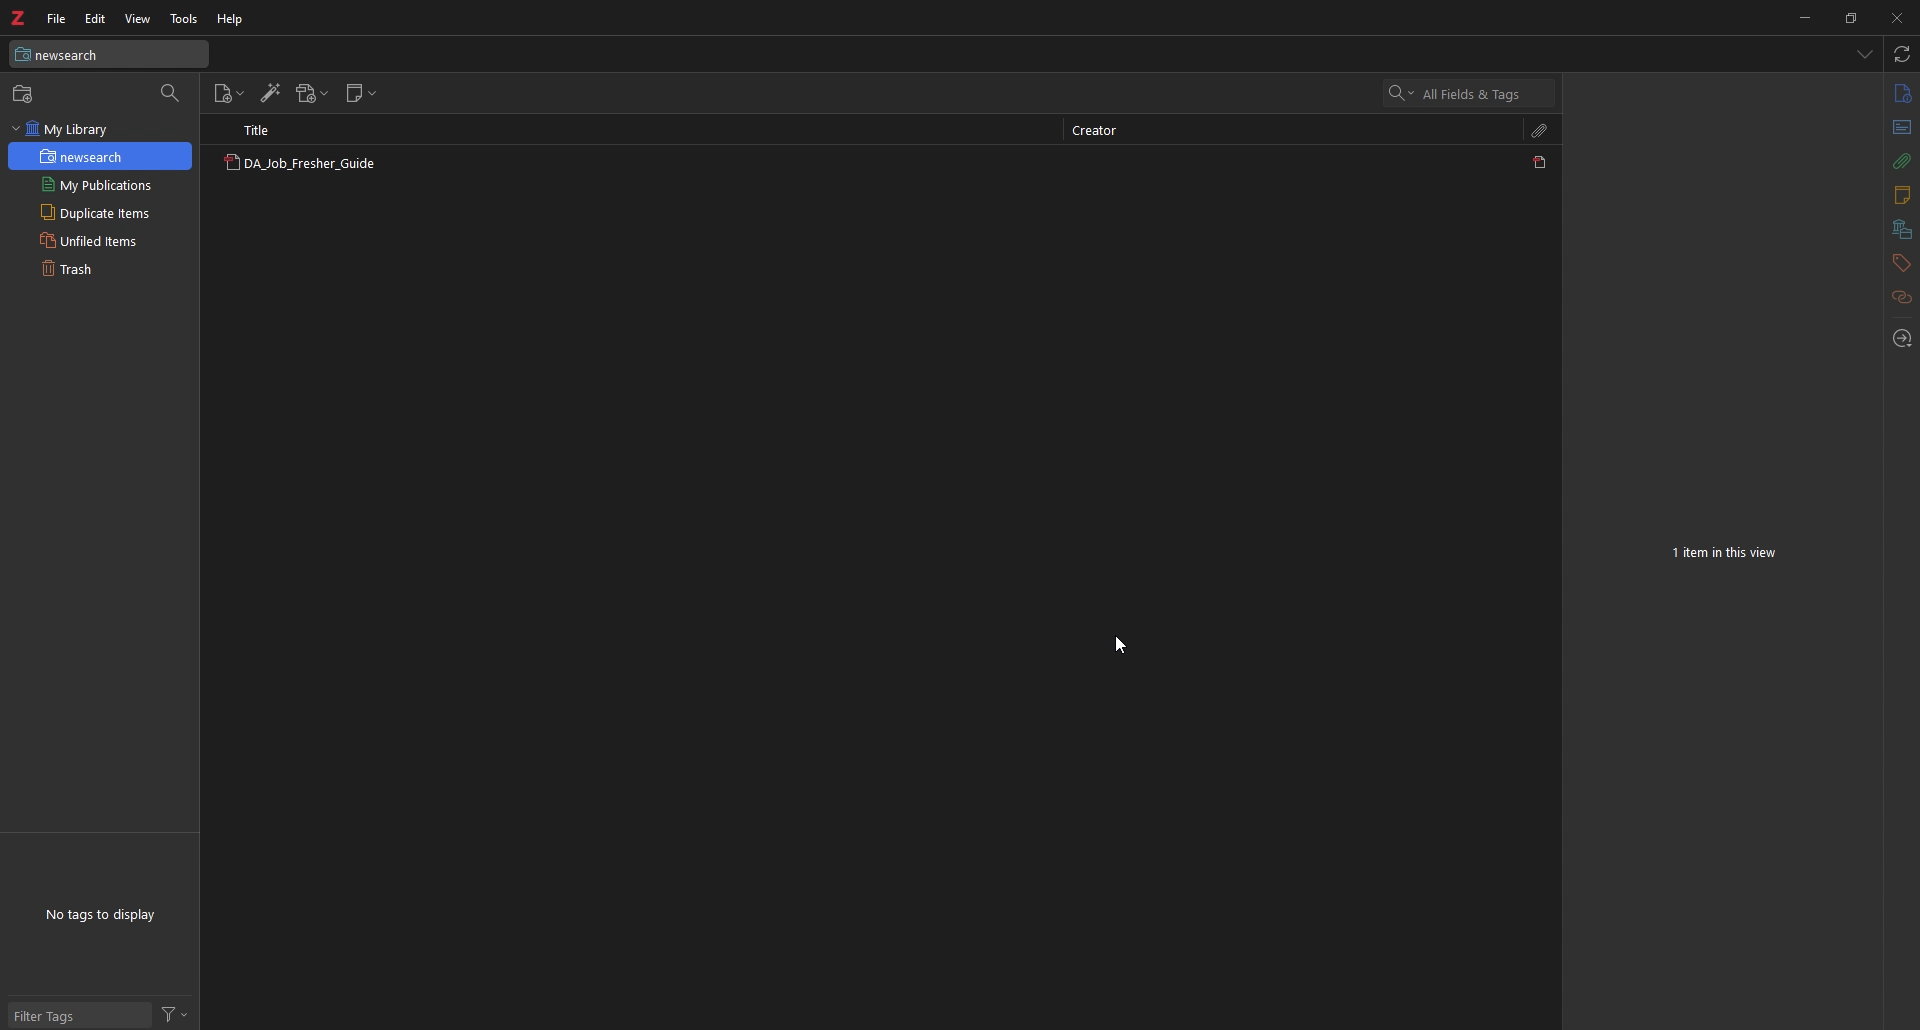  Describe the element at coordinates (175, 1013) in the screenshot. I see `Filter` at that location.